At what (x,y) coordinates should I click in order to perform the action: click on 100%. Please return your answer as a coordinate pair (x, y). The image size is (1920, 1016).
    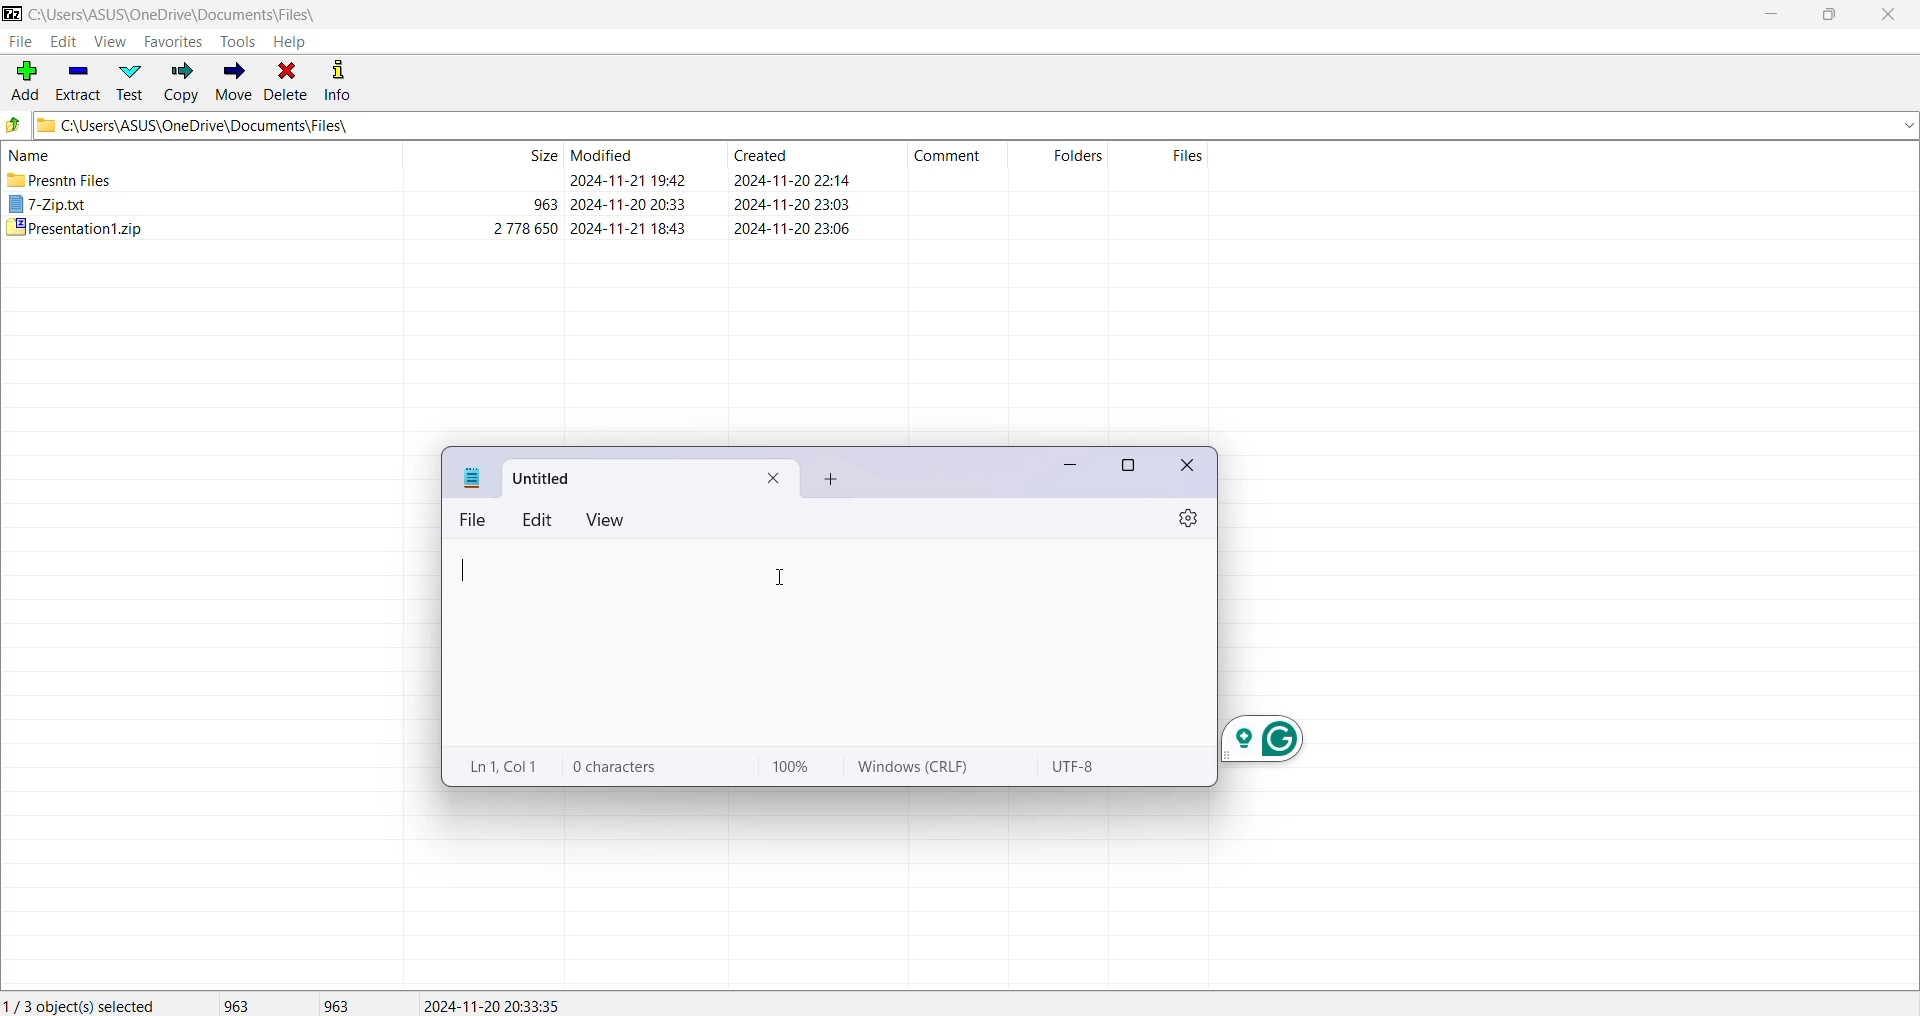
    Looking at the image, I should click on (790, 766).